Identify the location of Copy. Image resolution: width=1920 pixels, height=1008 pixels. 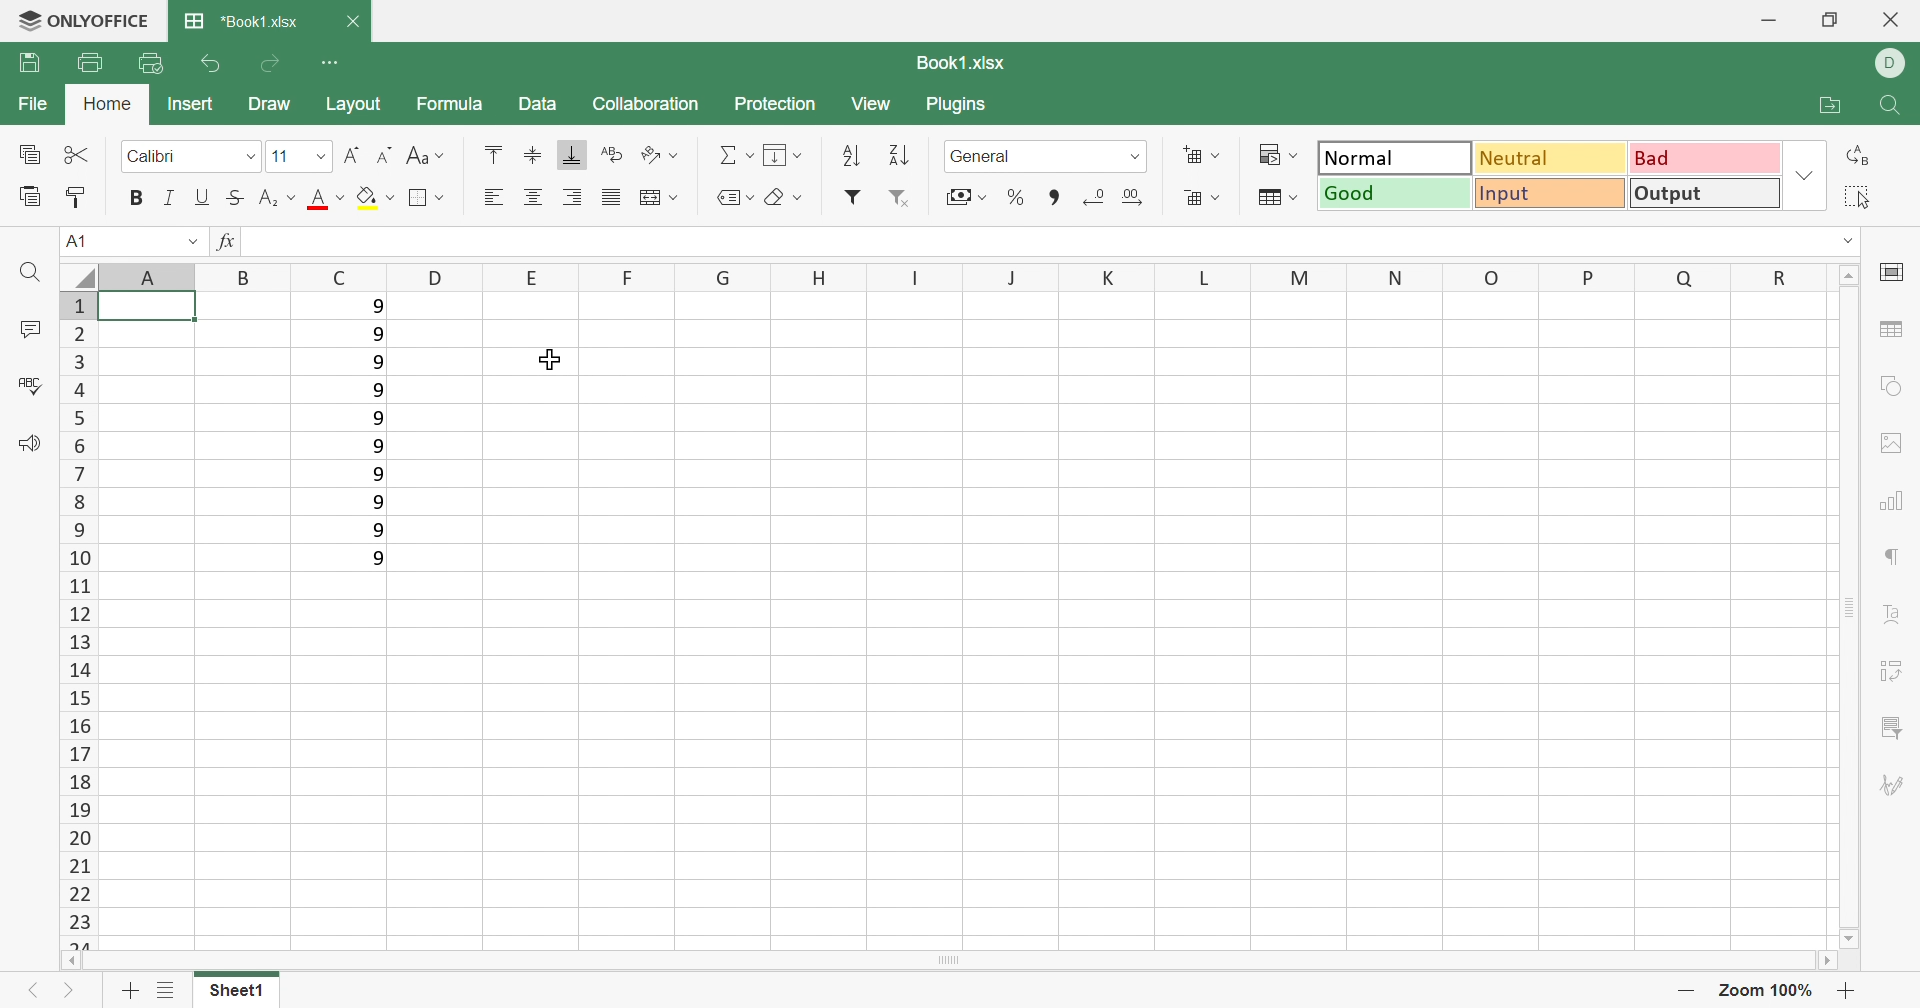
(32, 156).